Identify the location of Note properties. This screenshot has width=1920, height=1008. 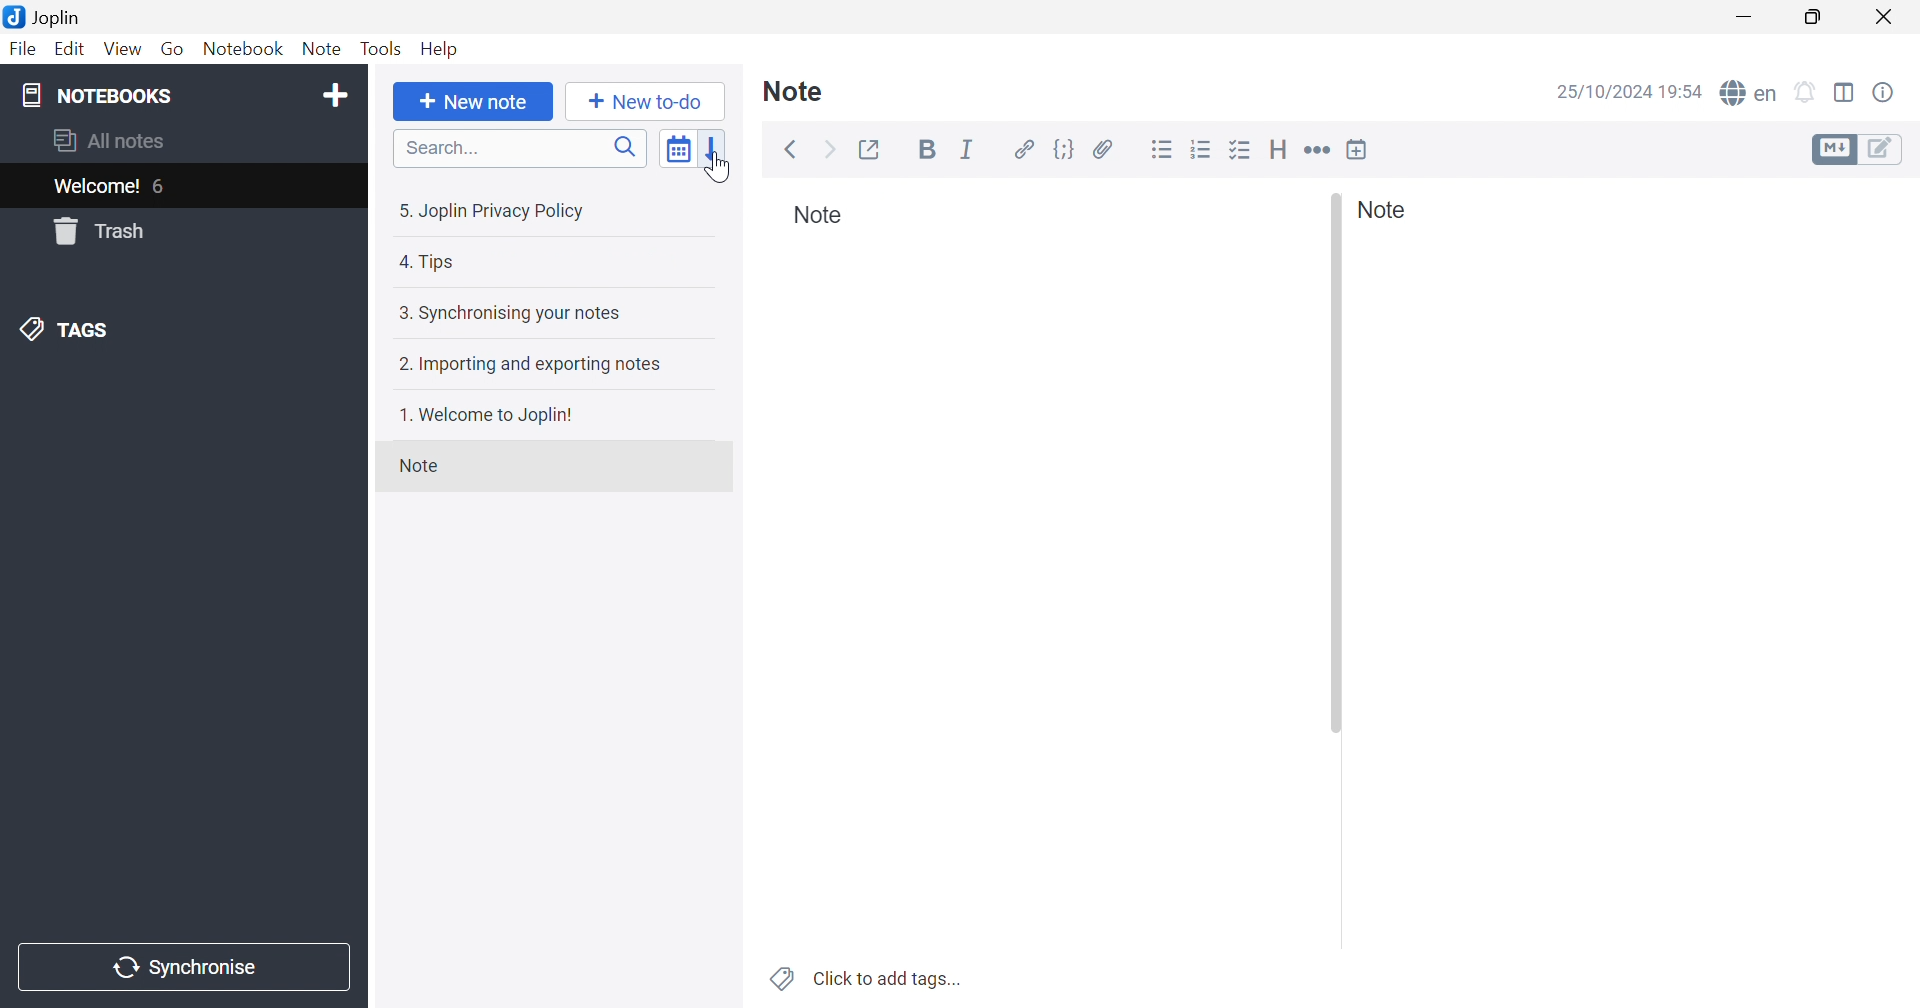
(1885, 92).